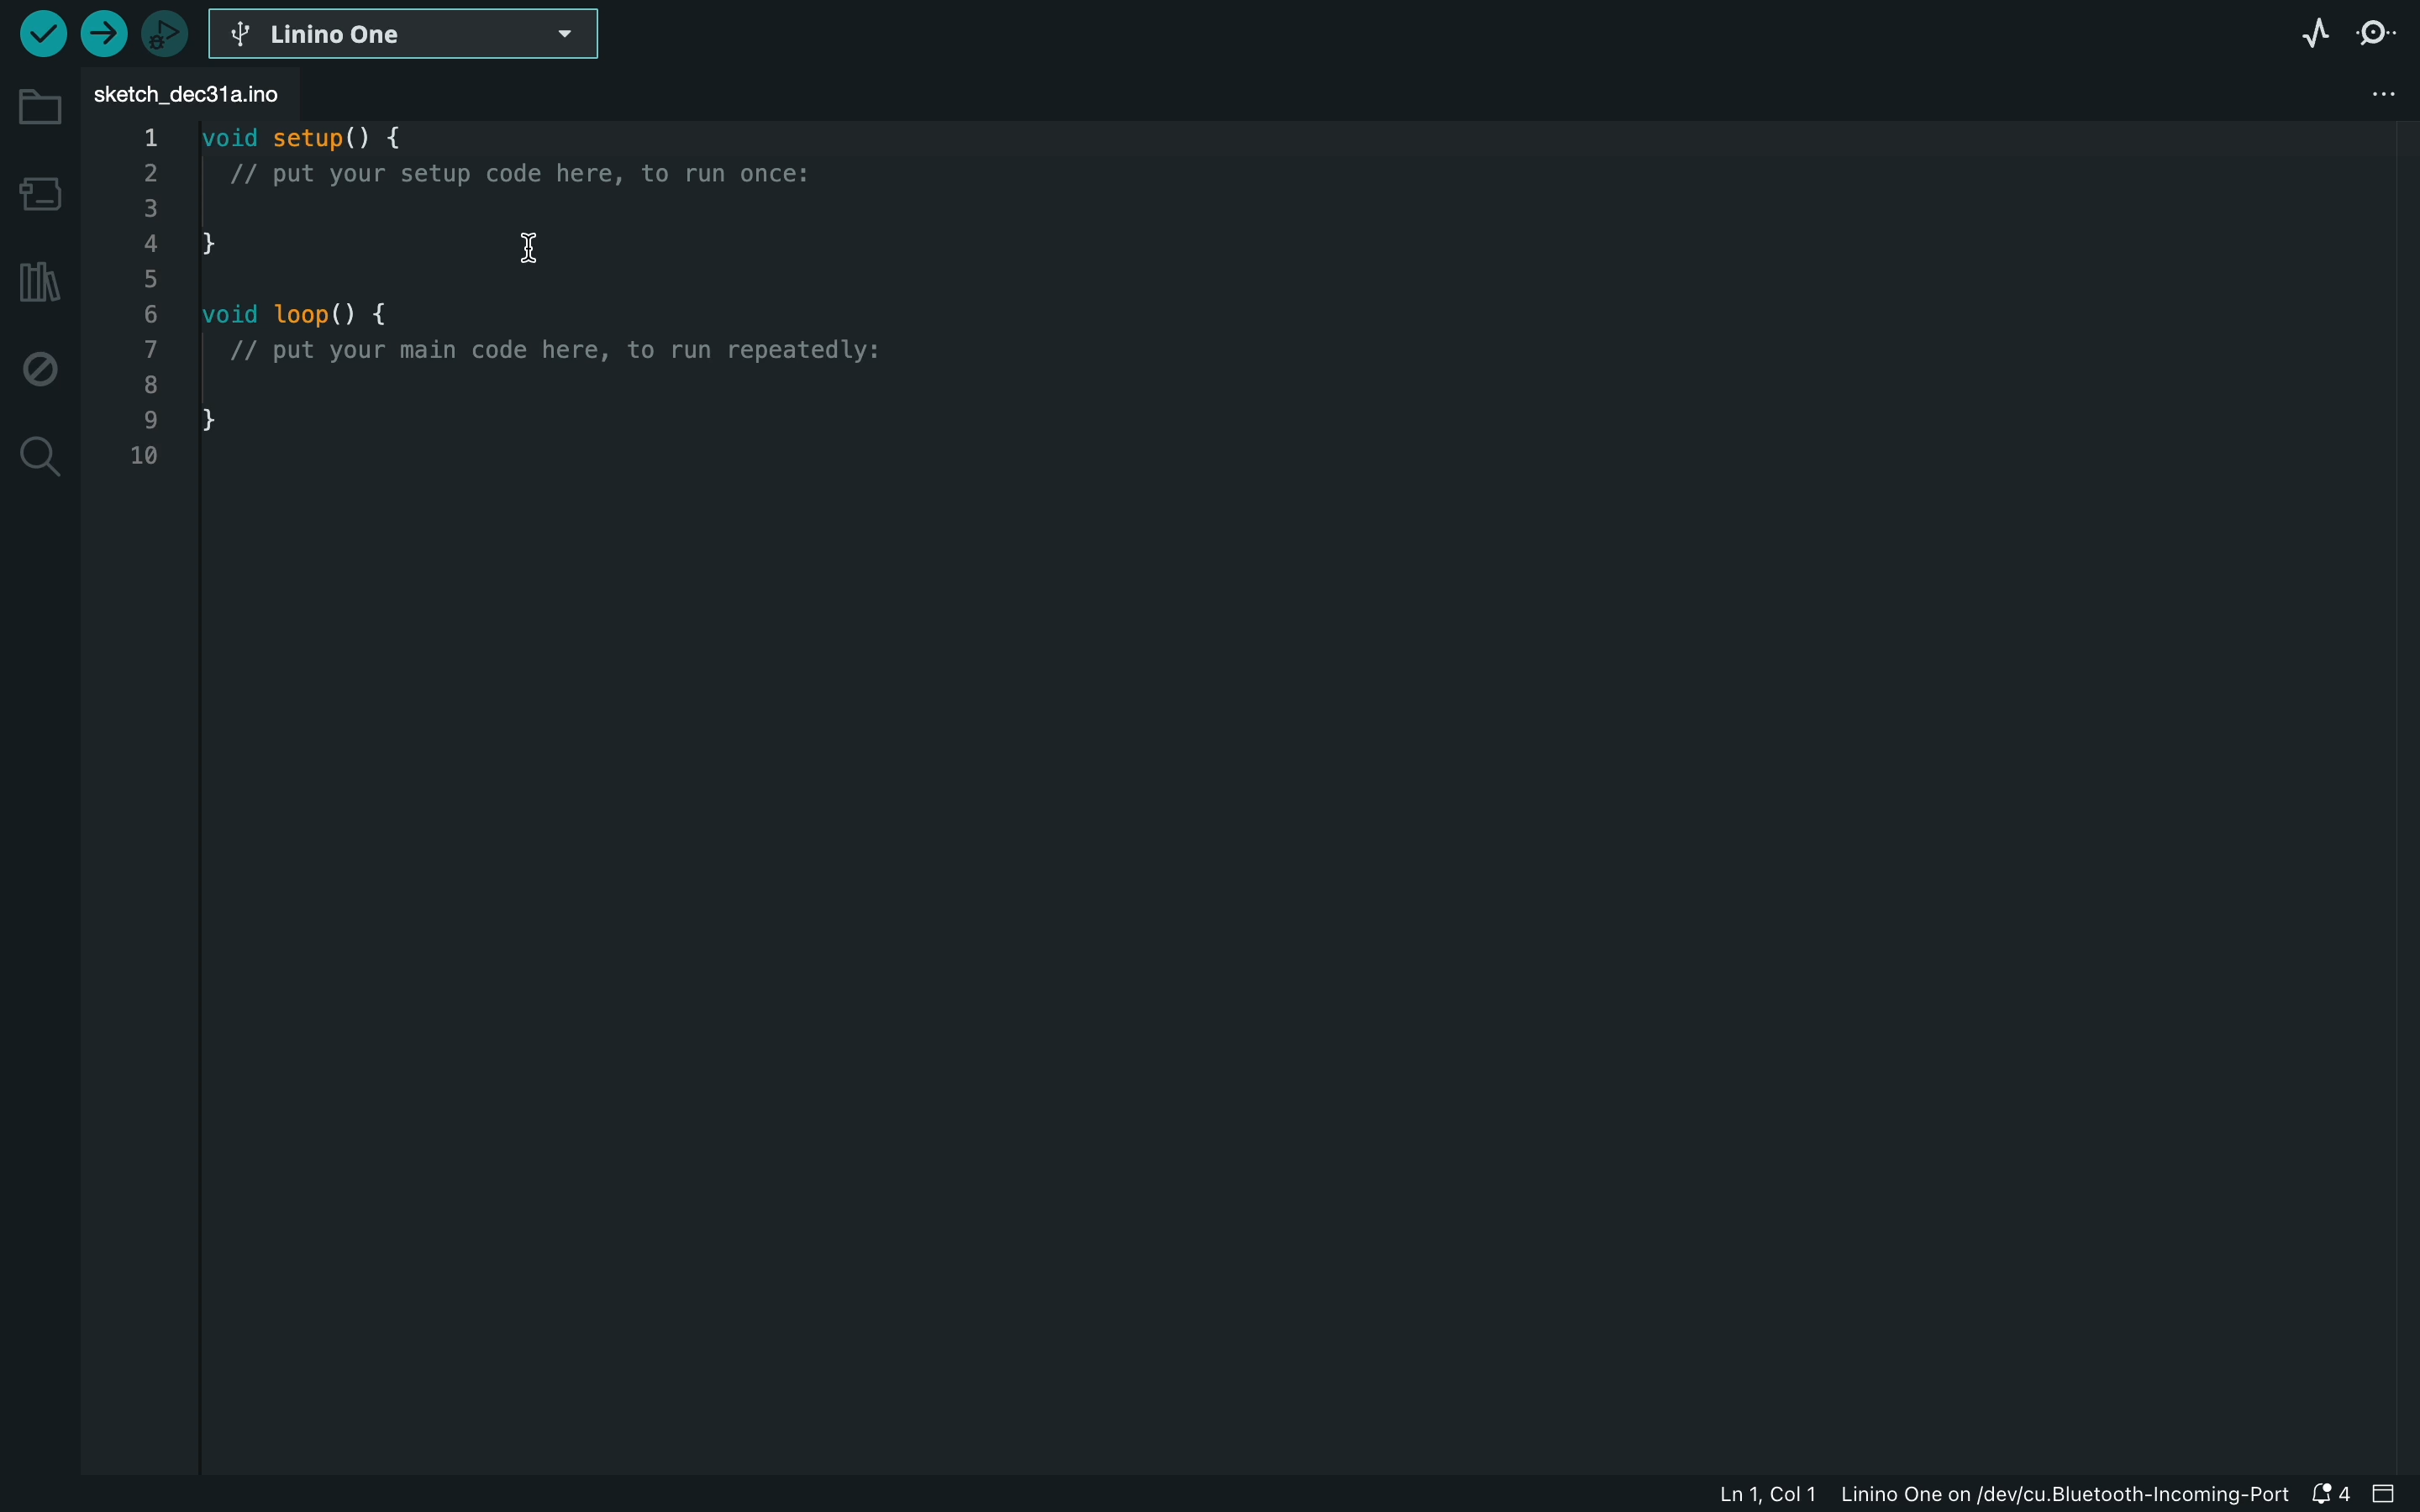 The width and height of the screenshot is (2420, 1512). I want to click on file tab, so click(229, 99).